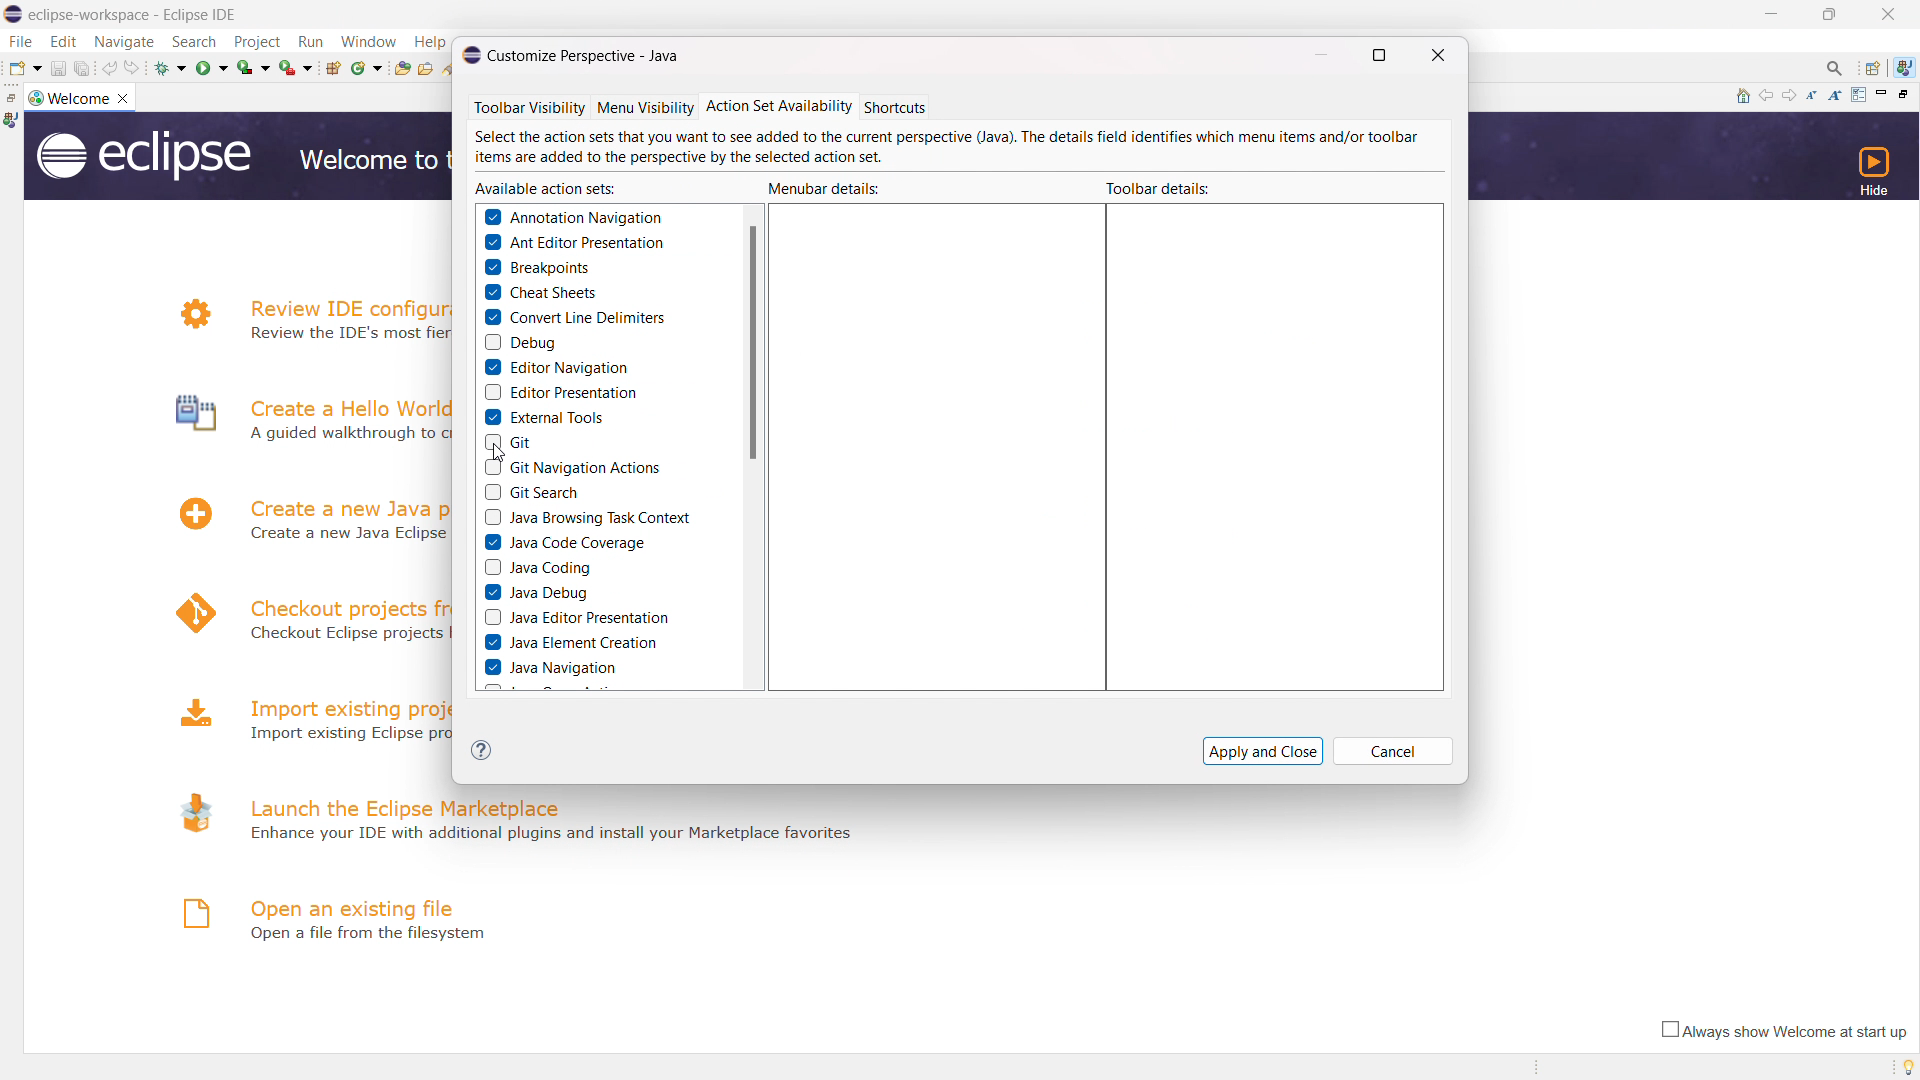 The height and width of the screenshot is (1080, 1920). What do you see at coordinates (555, 368) in the screenshot?
I see `editor navigation` at bounding box center [555, 368].